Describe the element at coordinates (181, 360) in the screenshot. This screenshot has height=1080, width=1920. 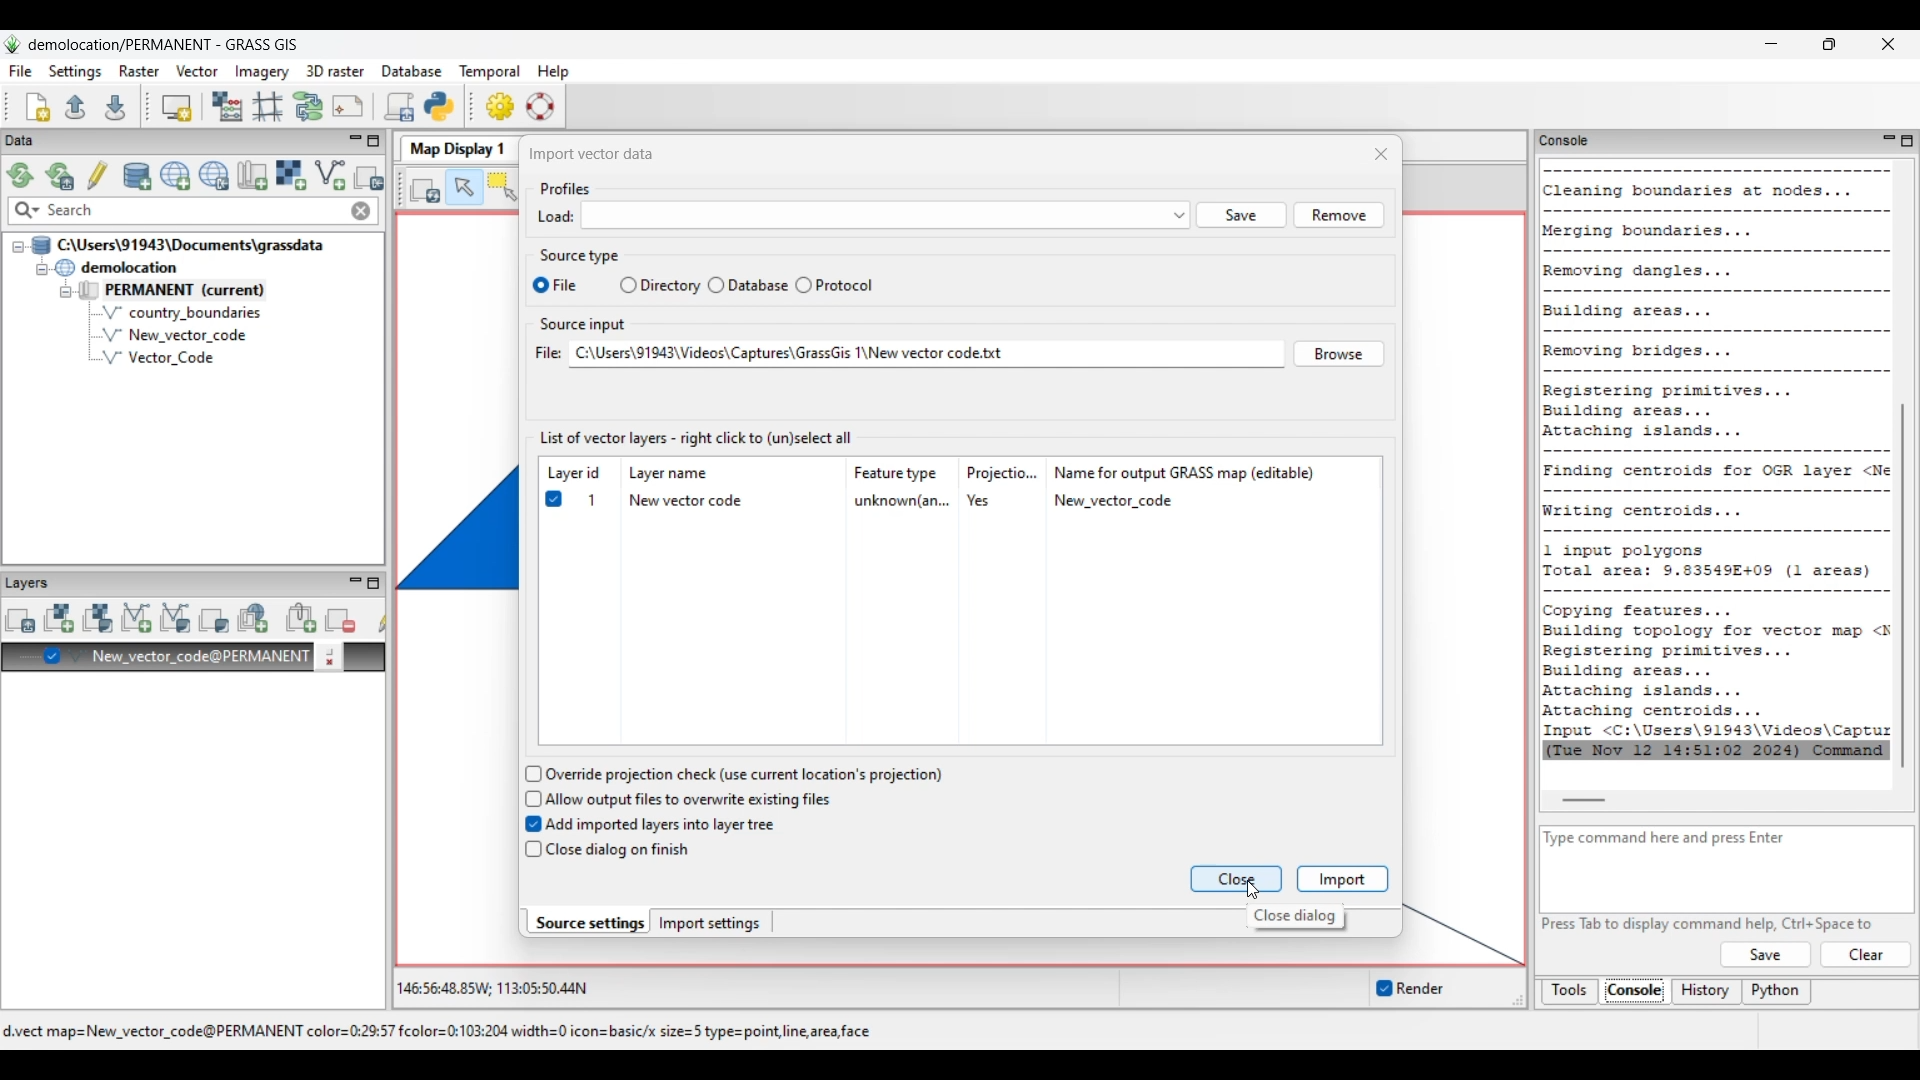
I see `Vector code` at that location.